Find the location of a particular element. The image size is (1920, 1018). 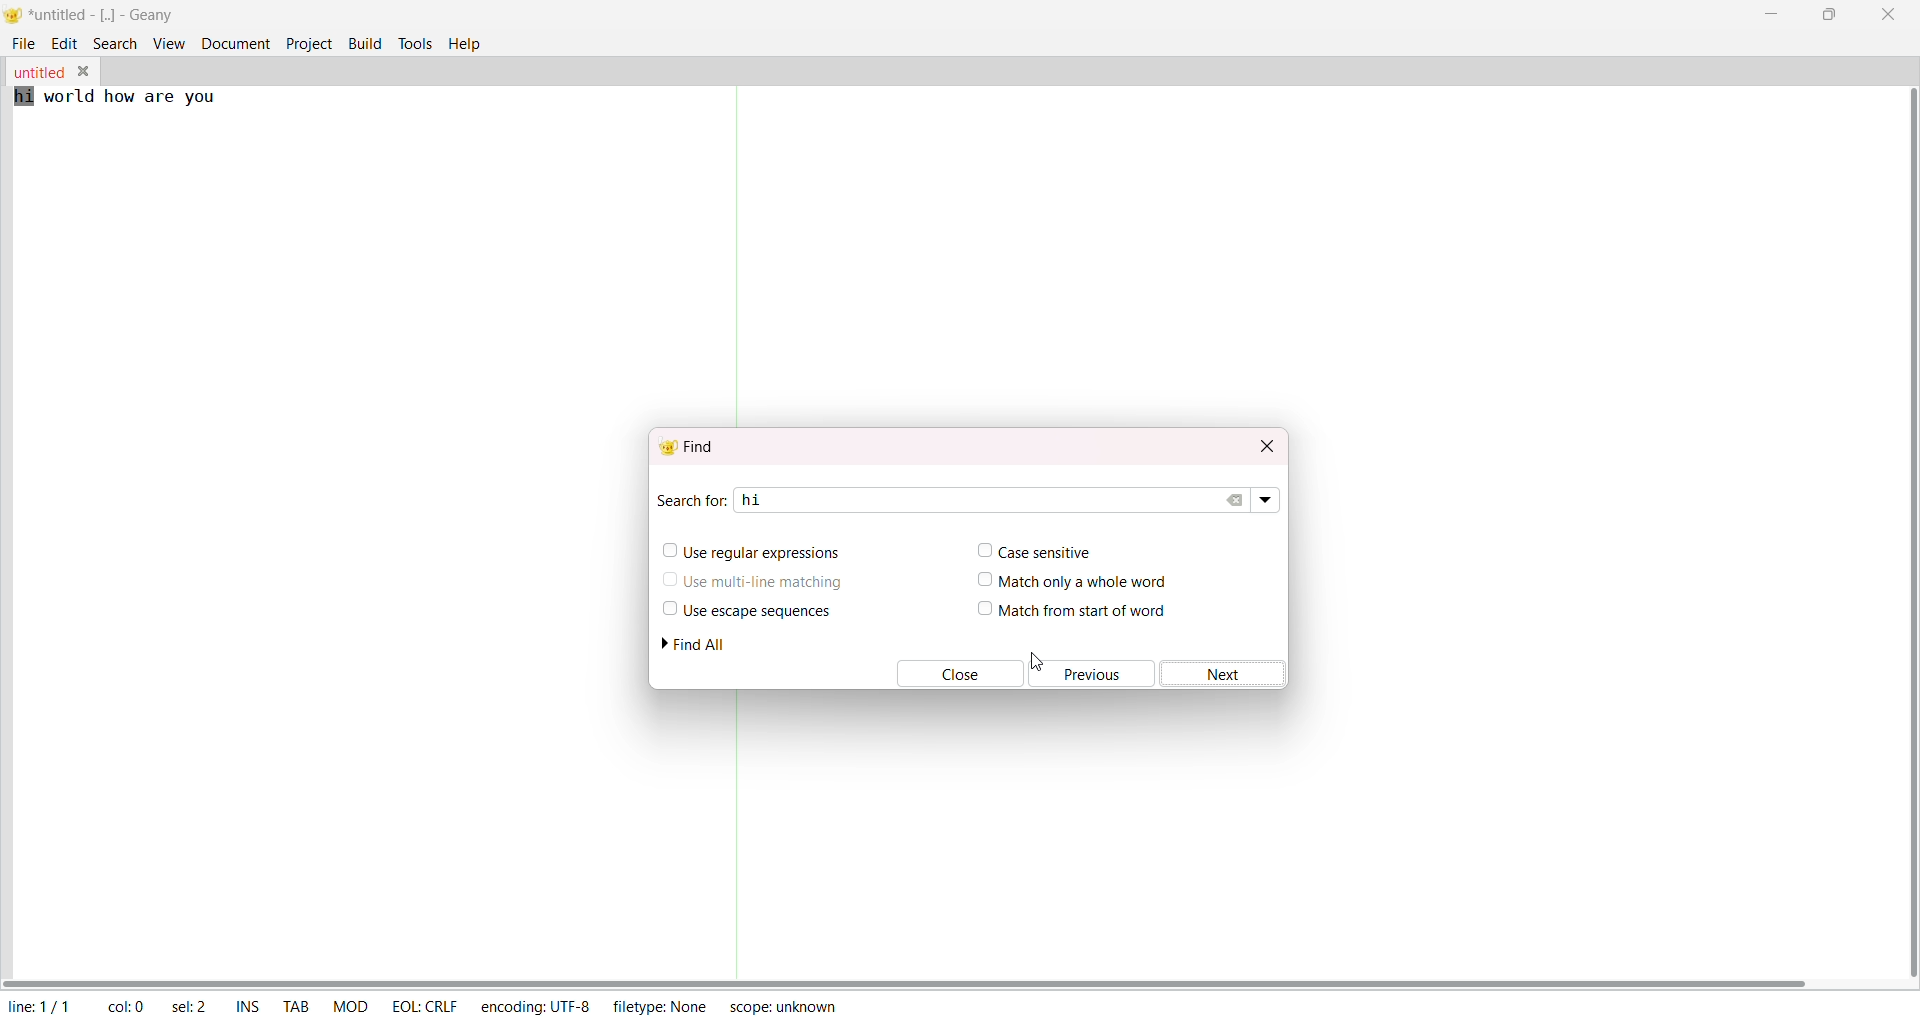

ins is located at coordinates (248, 1005).